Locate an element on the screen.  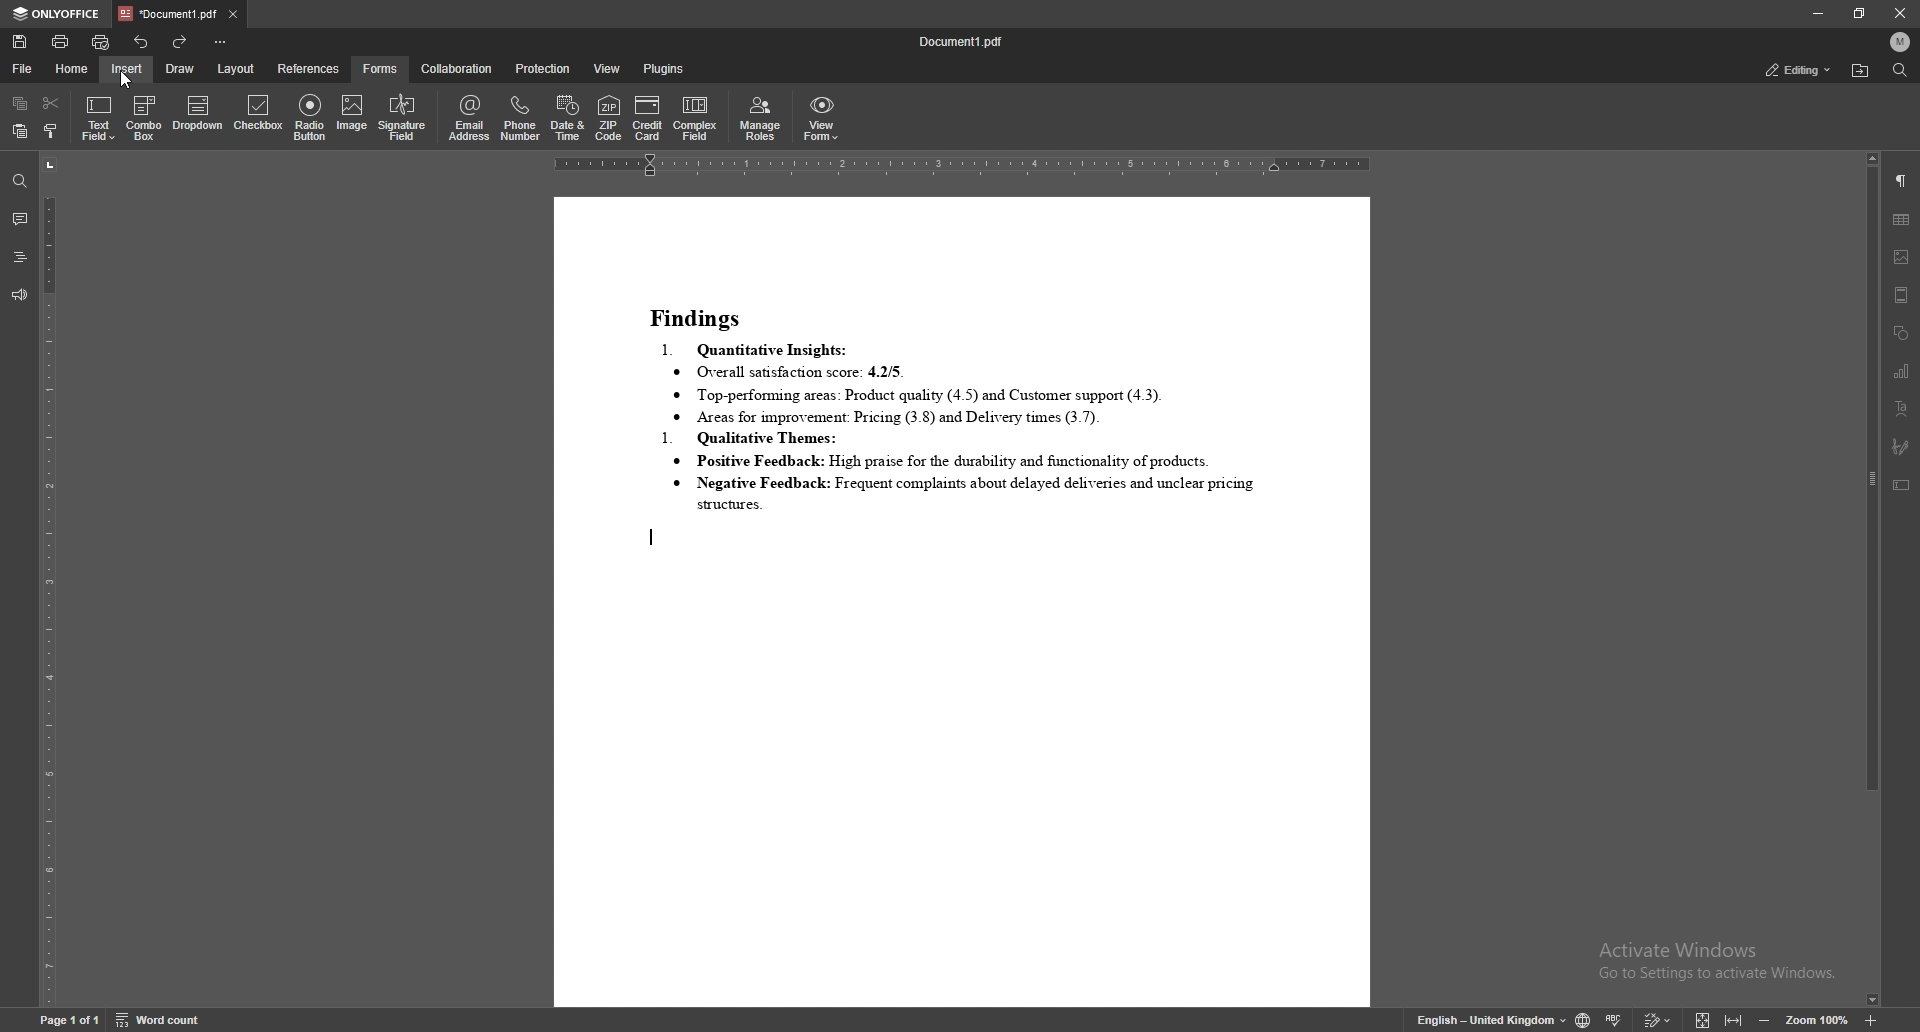
text art is located at coordinates (1902, 408).